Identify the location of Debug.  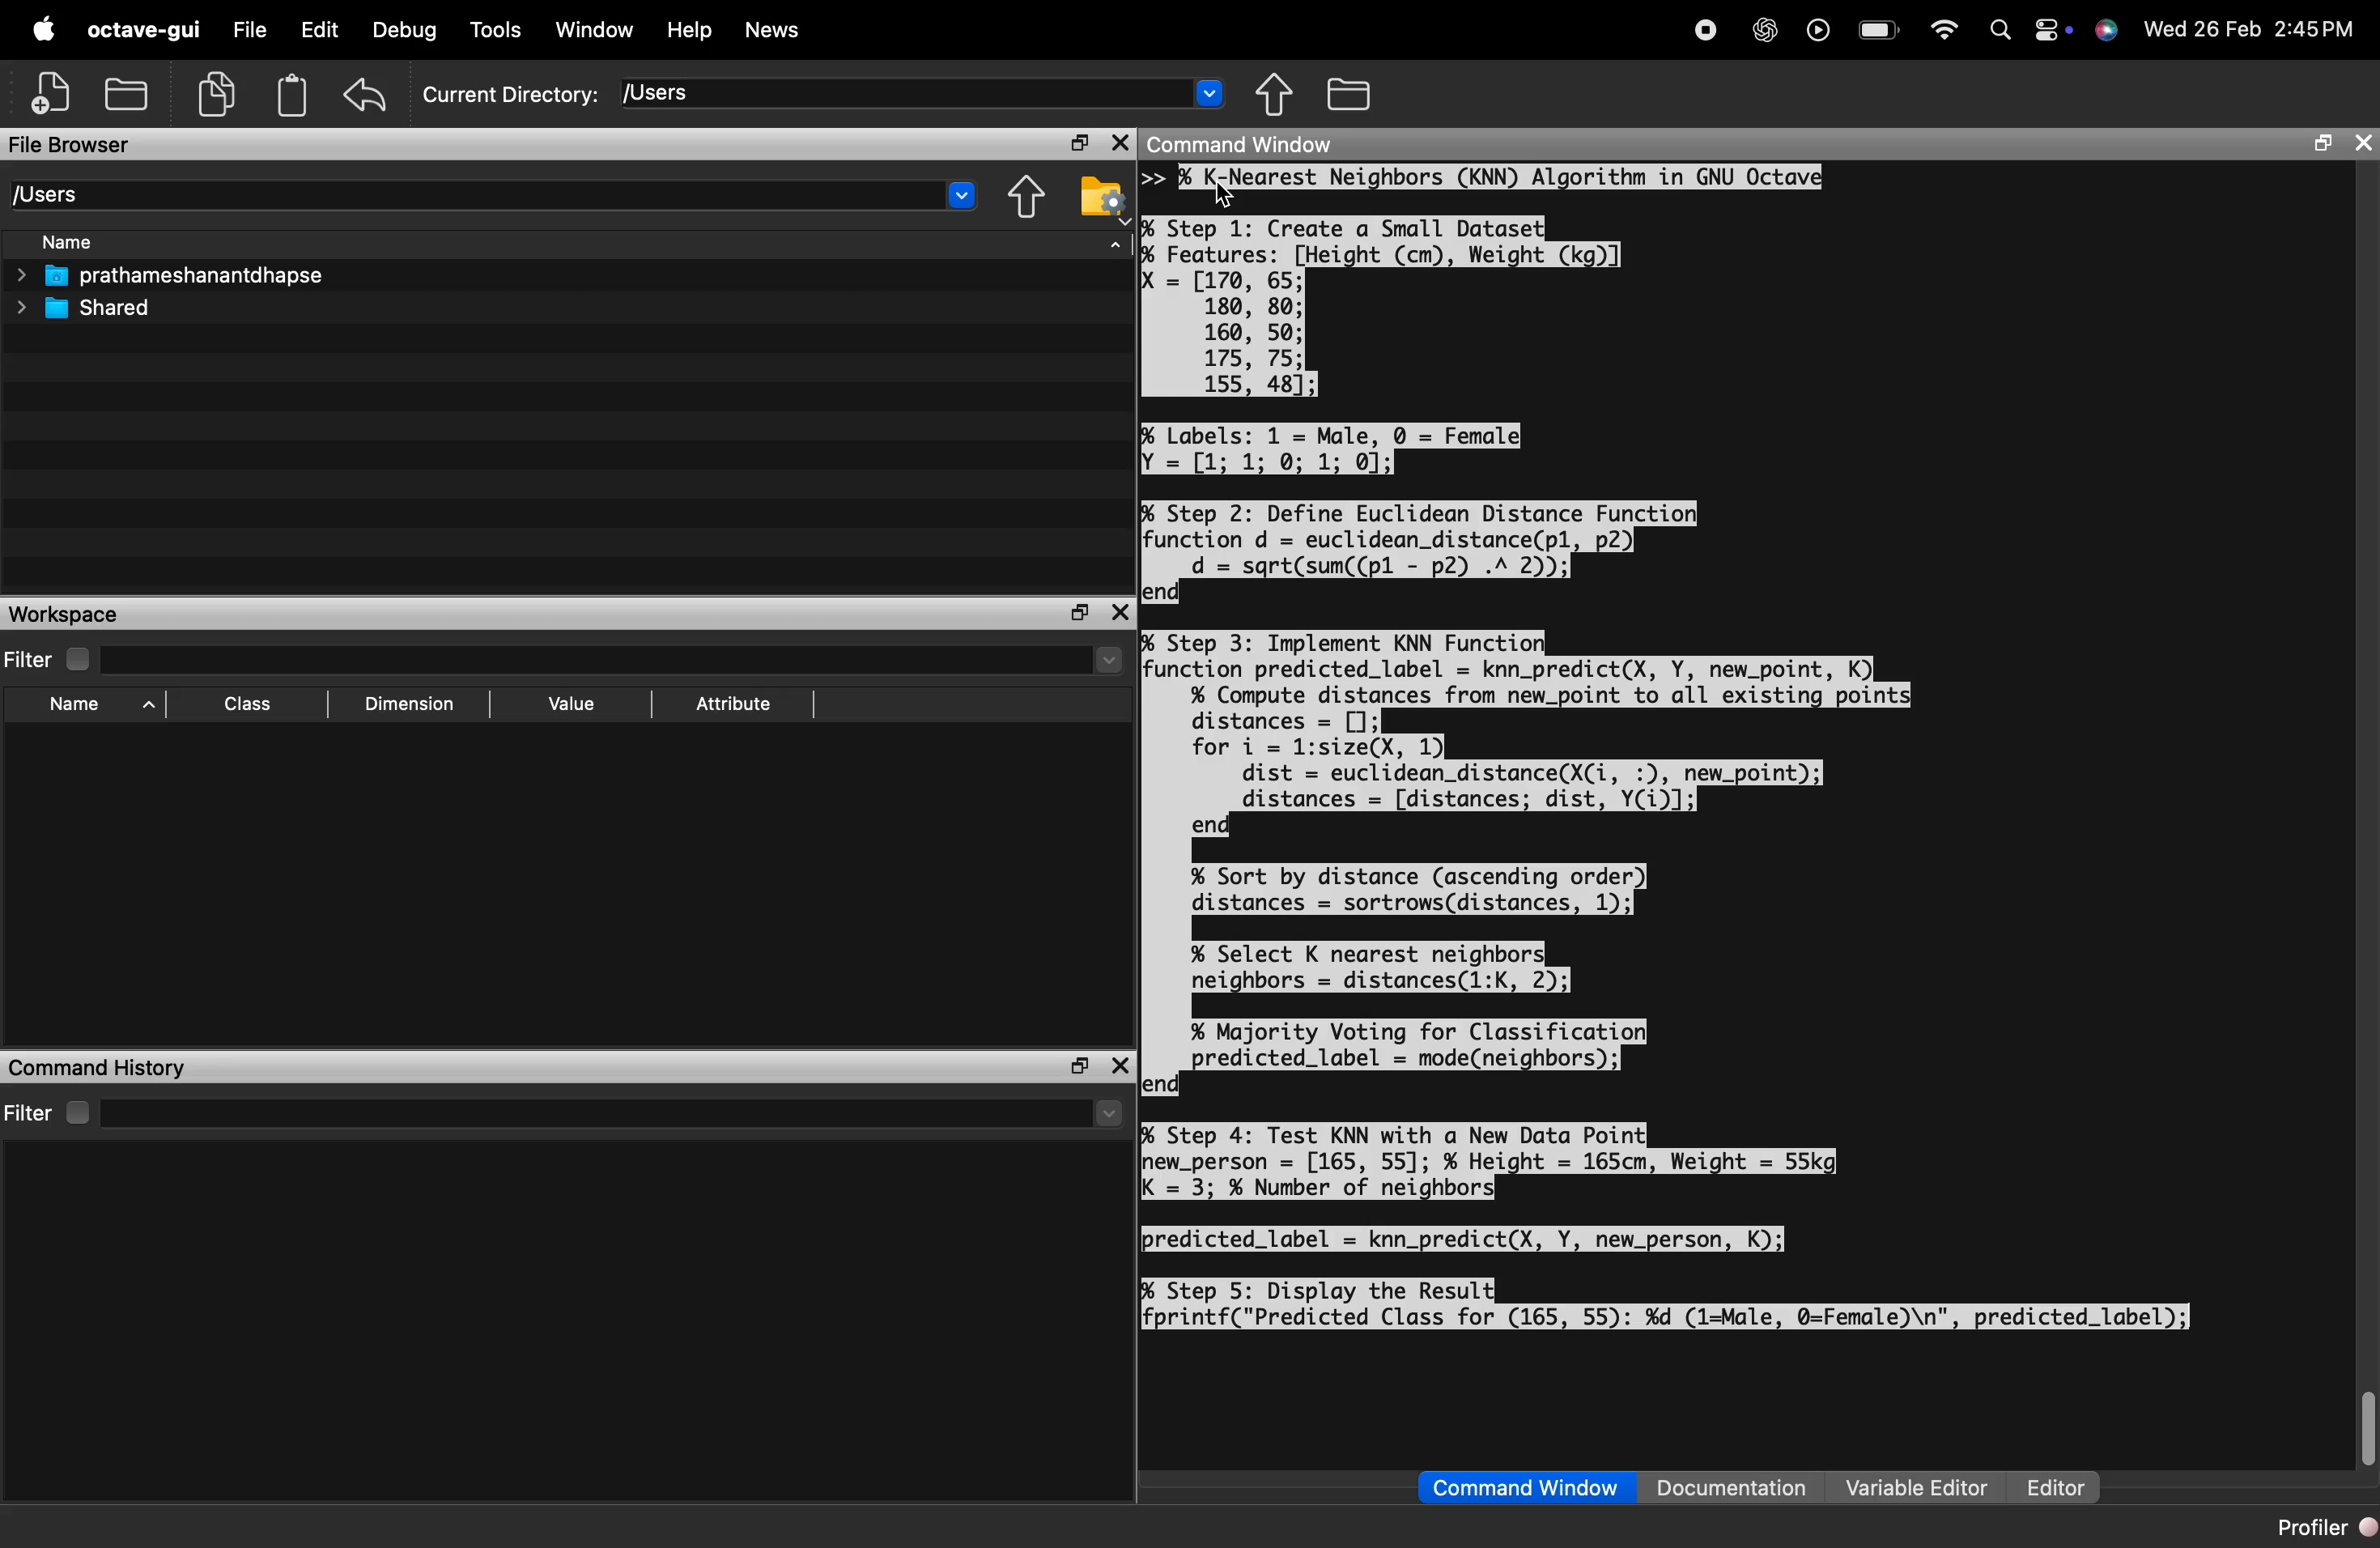
(408, 29).